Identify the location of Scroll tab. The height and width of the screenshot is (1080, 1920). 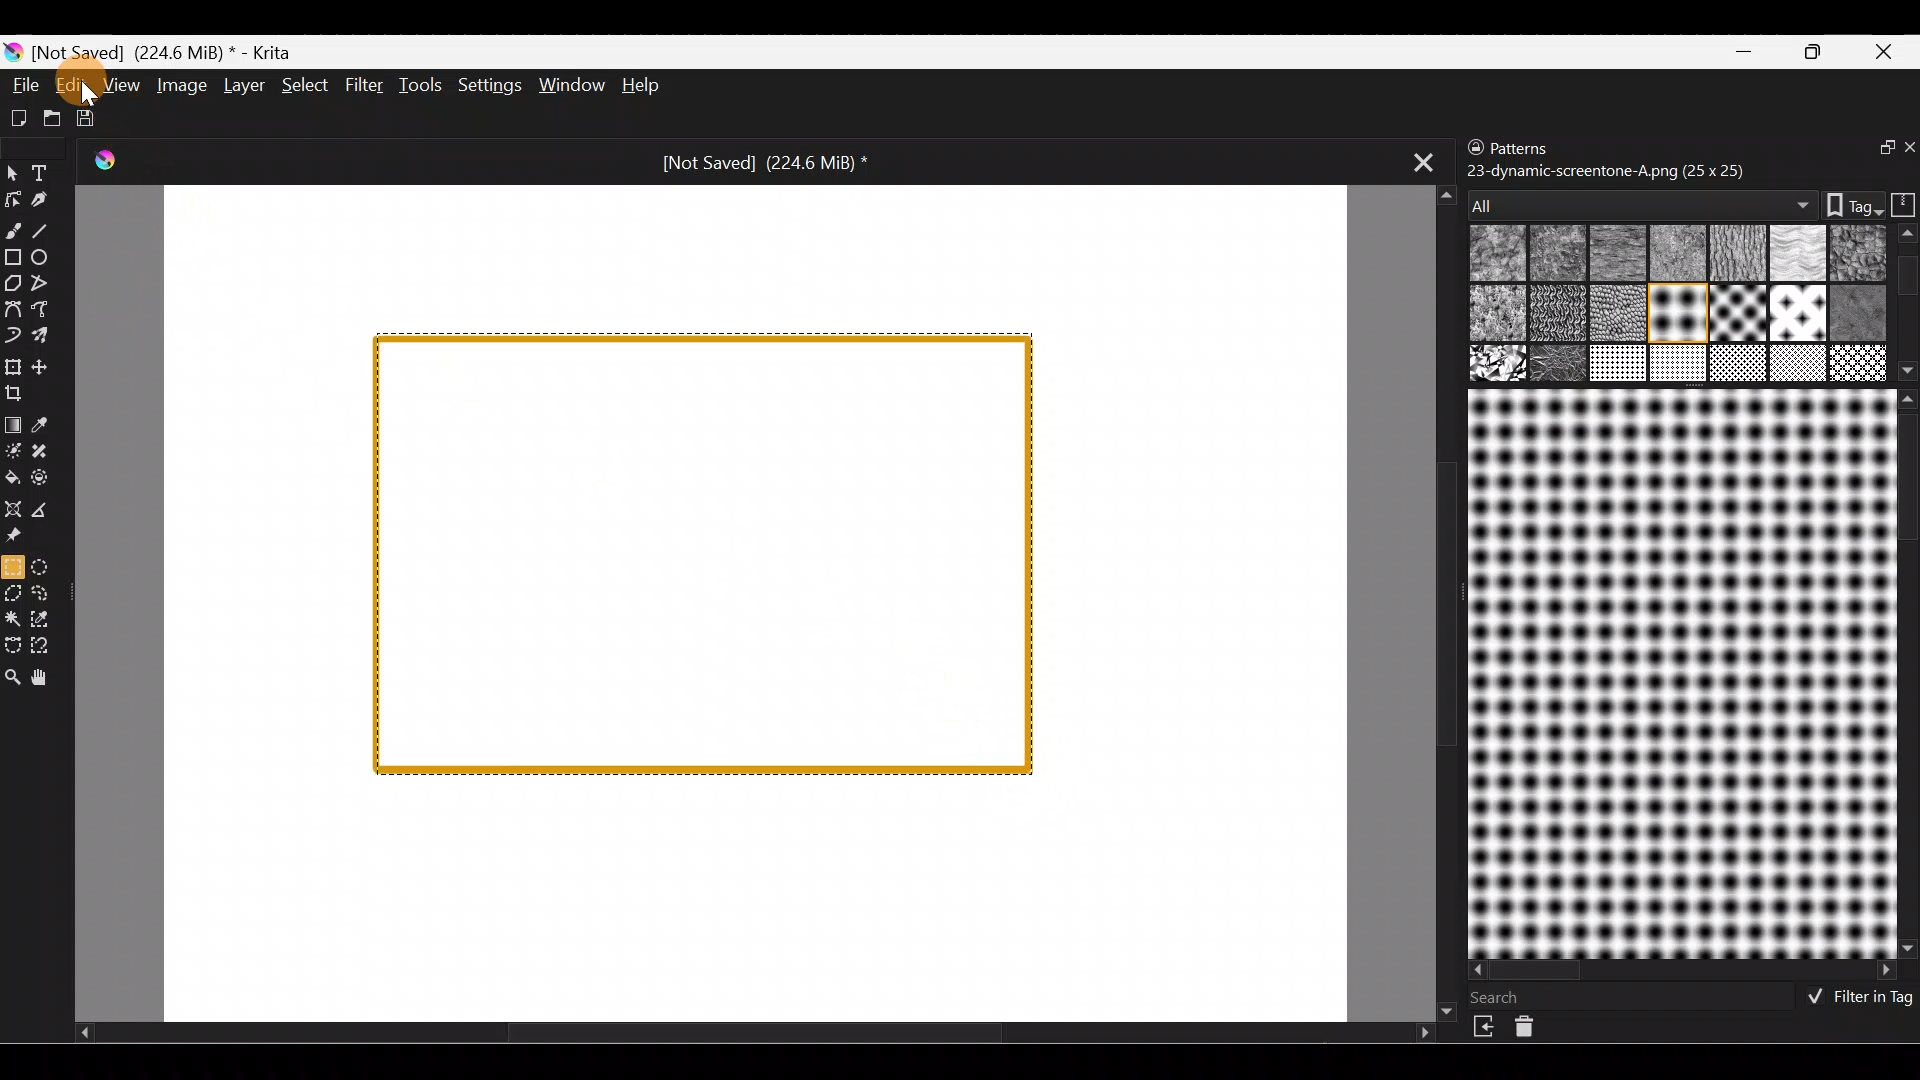
(1438, 600).